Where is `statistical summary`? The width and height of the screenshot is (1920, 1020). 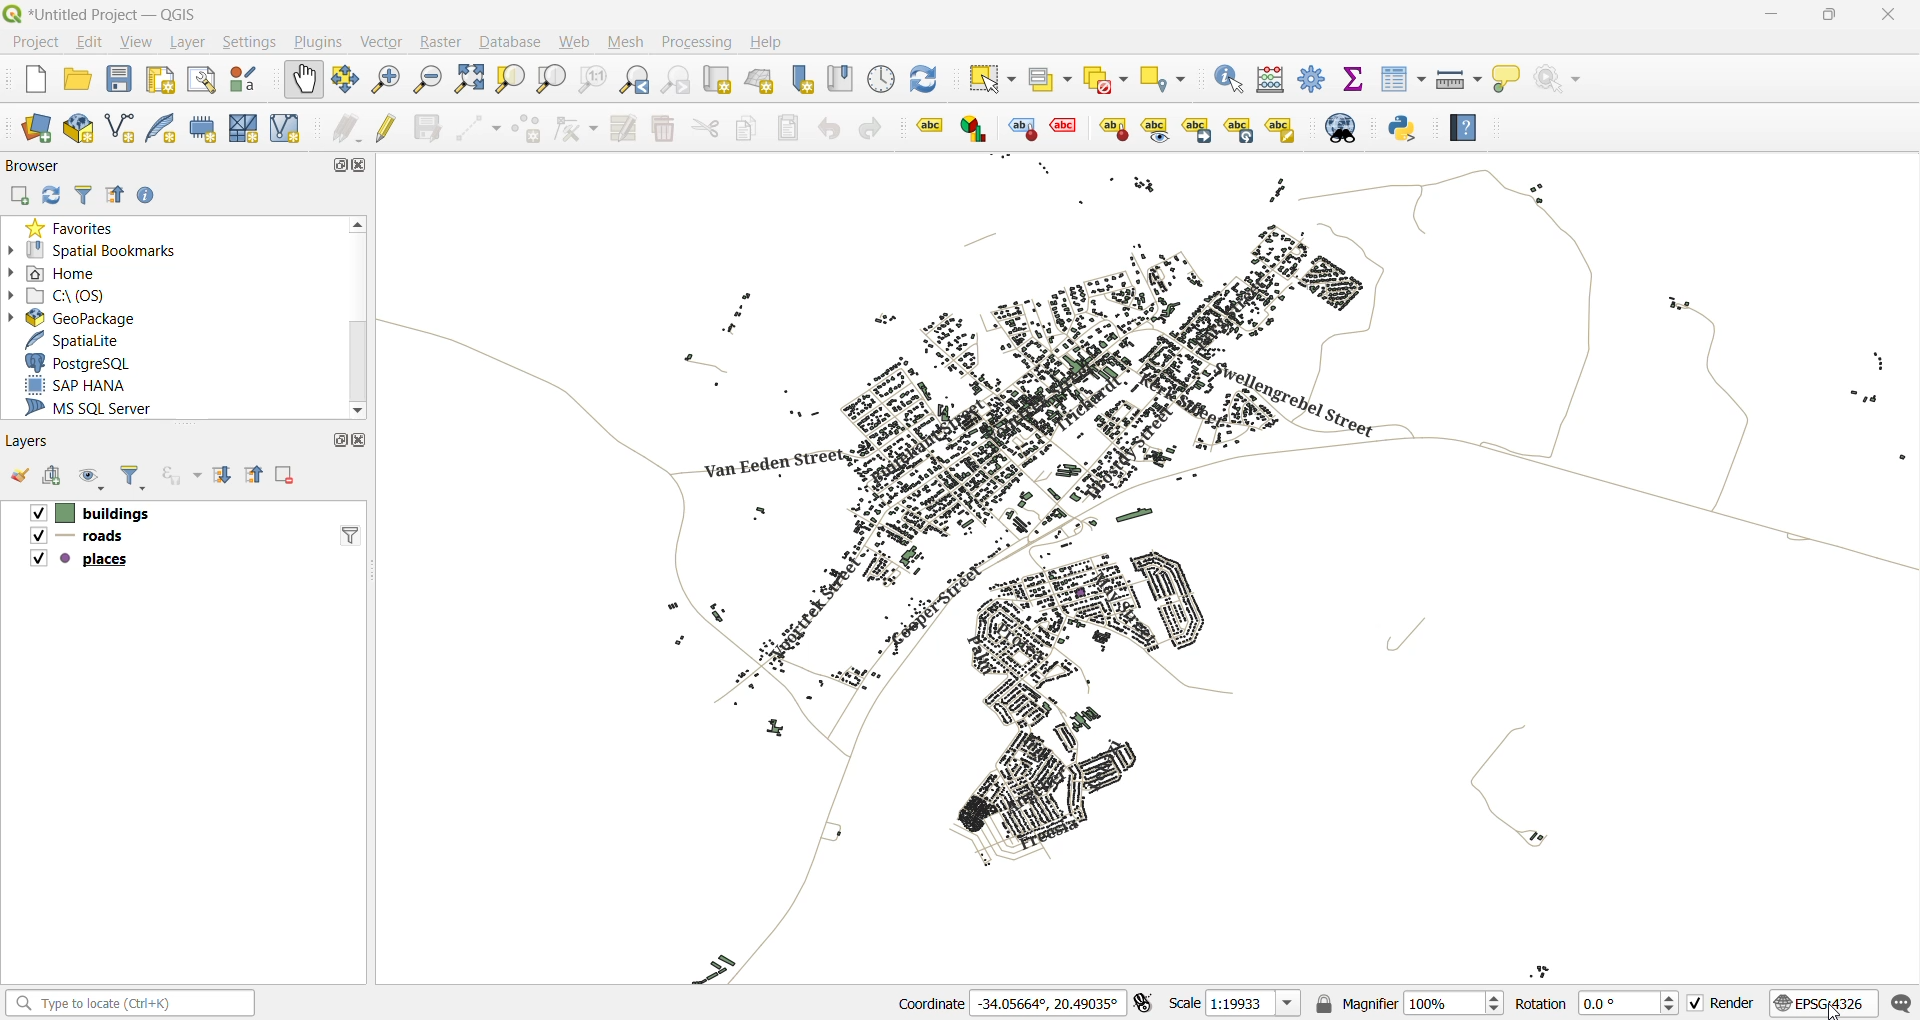 statistical summary is located at coordinates (1352, 80).